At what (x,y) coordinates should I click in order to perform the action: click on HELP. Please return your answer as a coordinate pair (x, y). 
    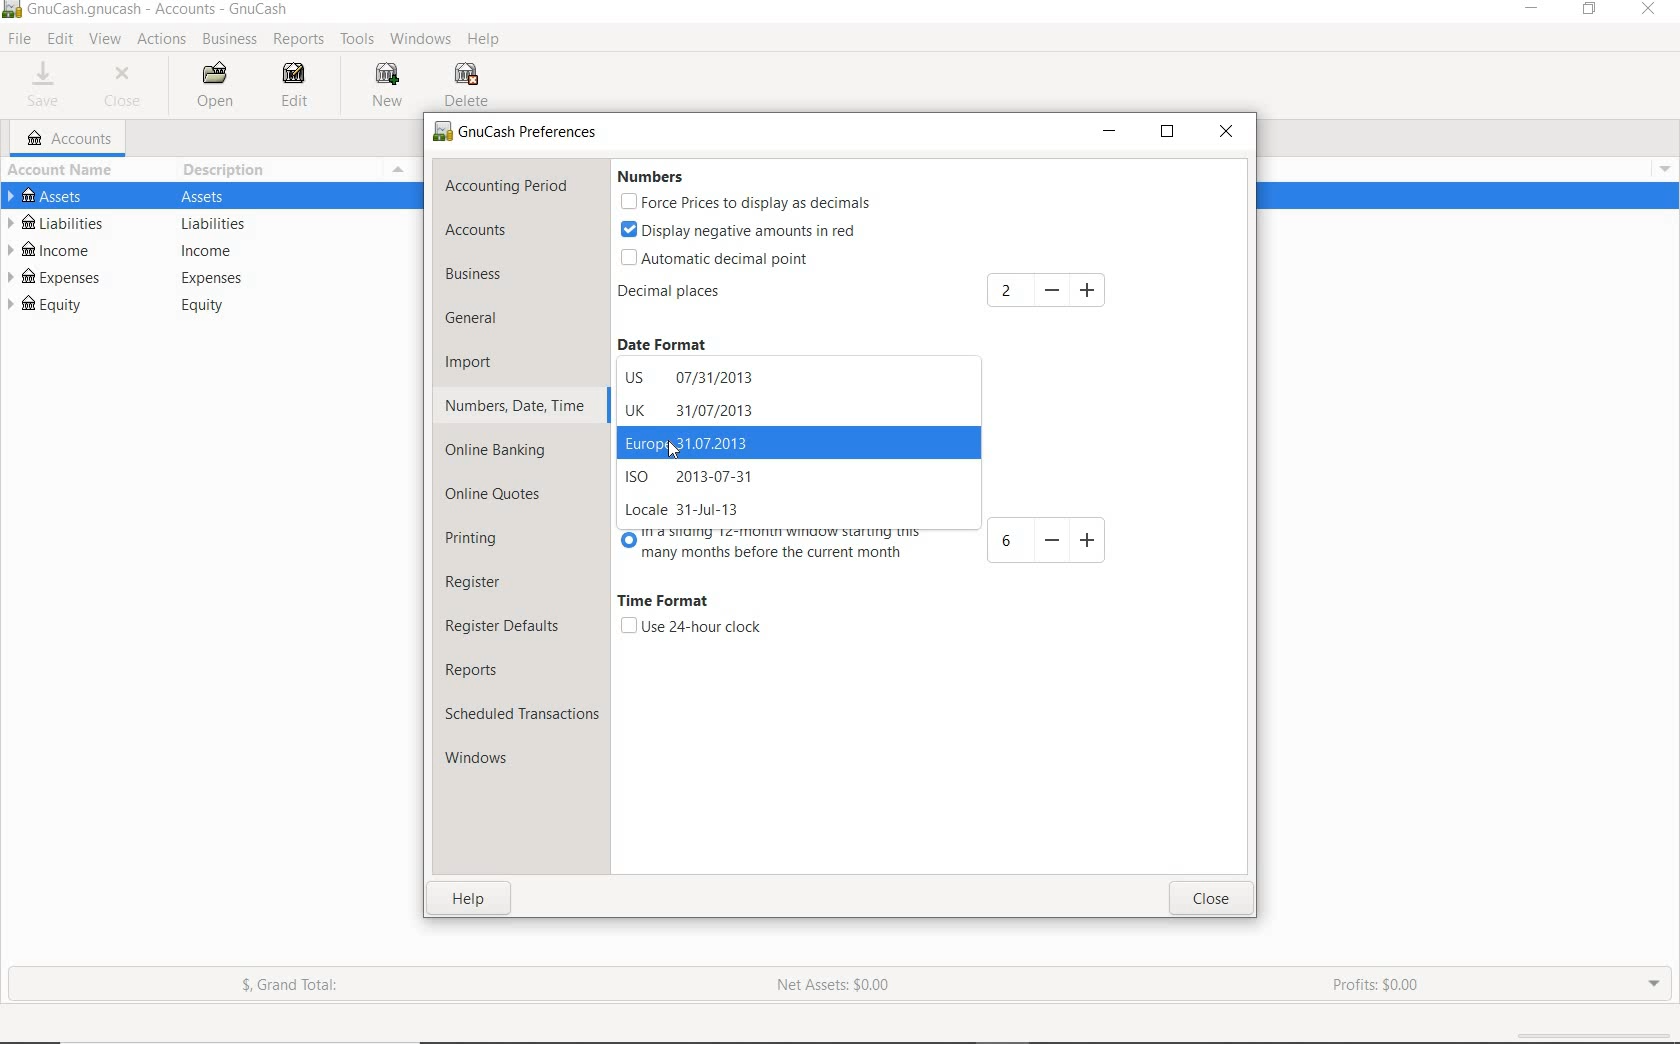
    Looking at the image, I should click on (485, 40).